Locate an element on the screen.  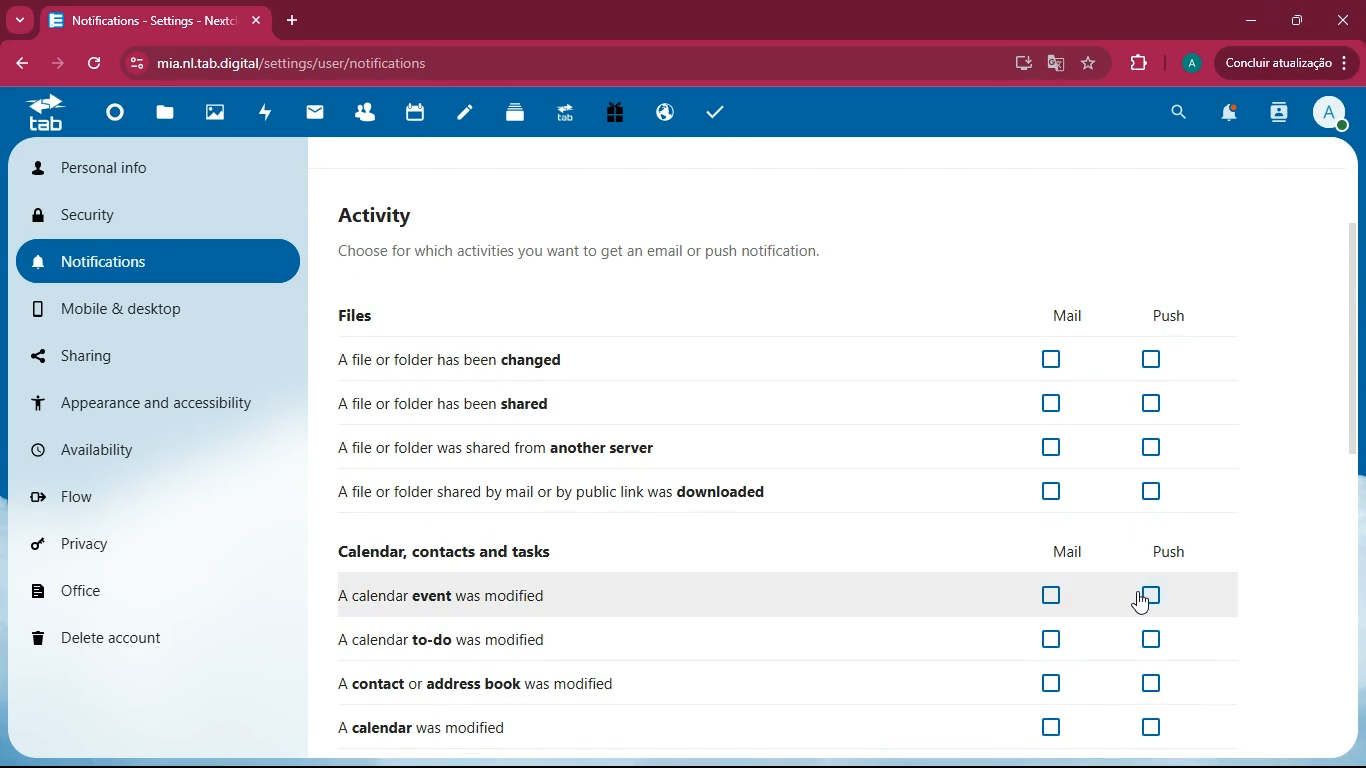
extensions is located at coordinates (1140, 63).